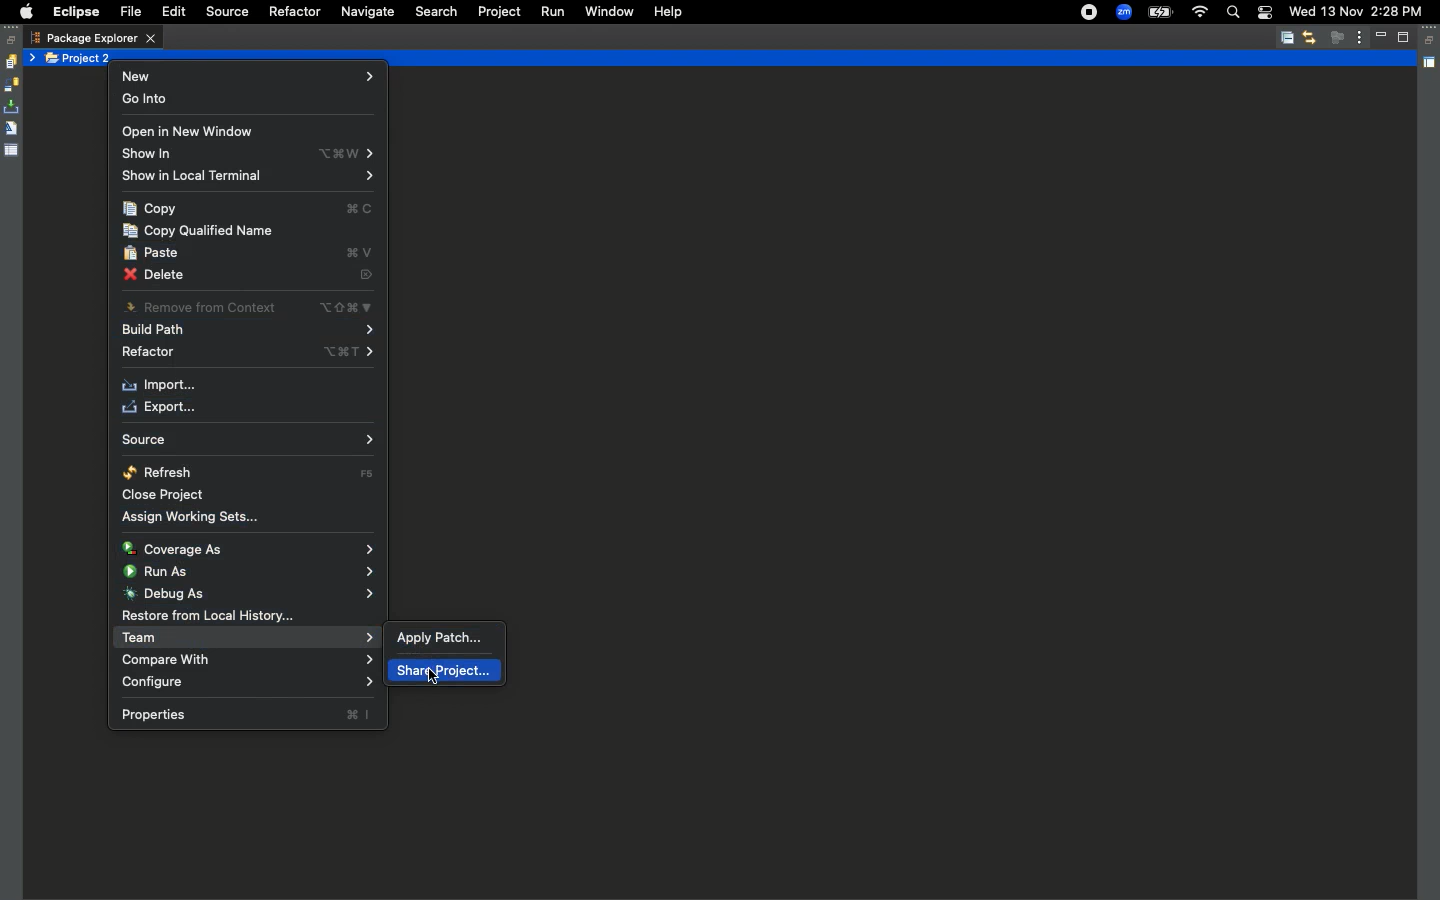 This screenshot has height=900, width=1440. What do you see at coordinates (247, 332) in the screenshot?
I see `Build path` at bounding box center [247, 332].